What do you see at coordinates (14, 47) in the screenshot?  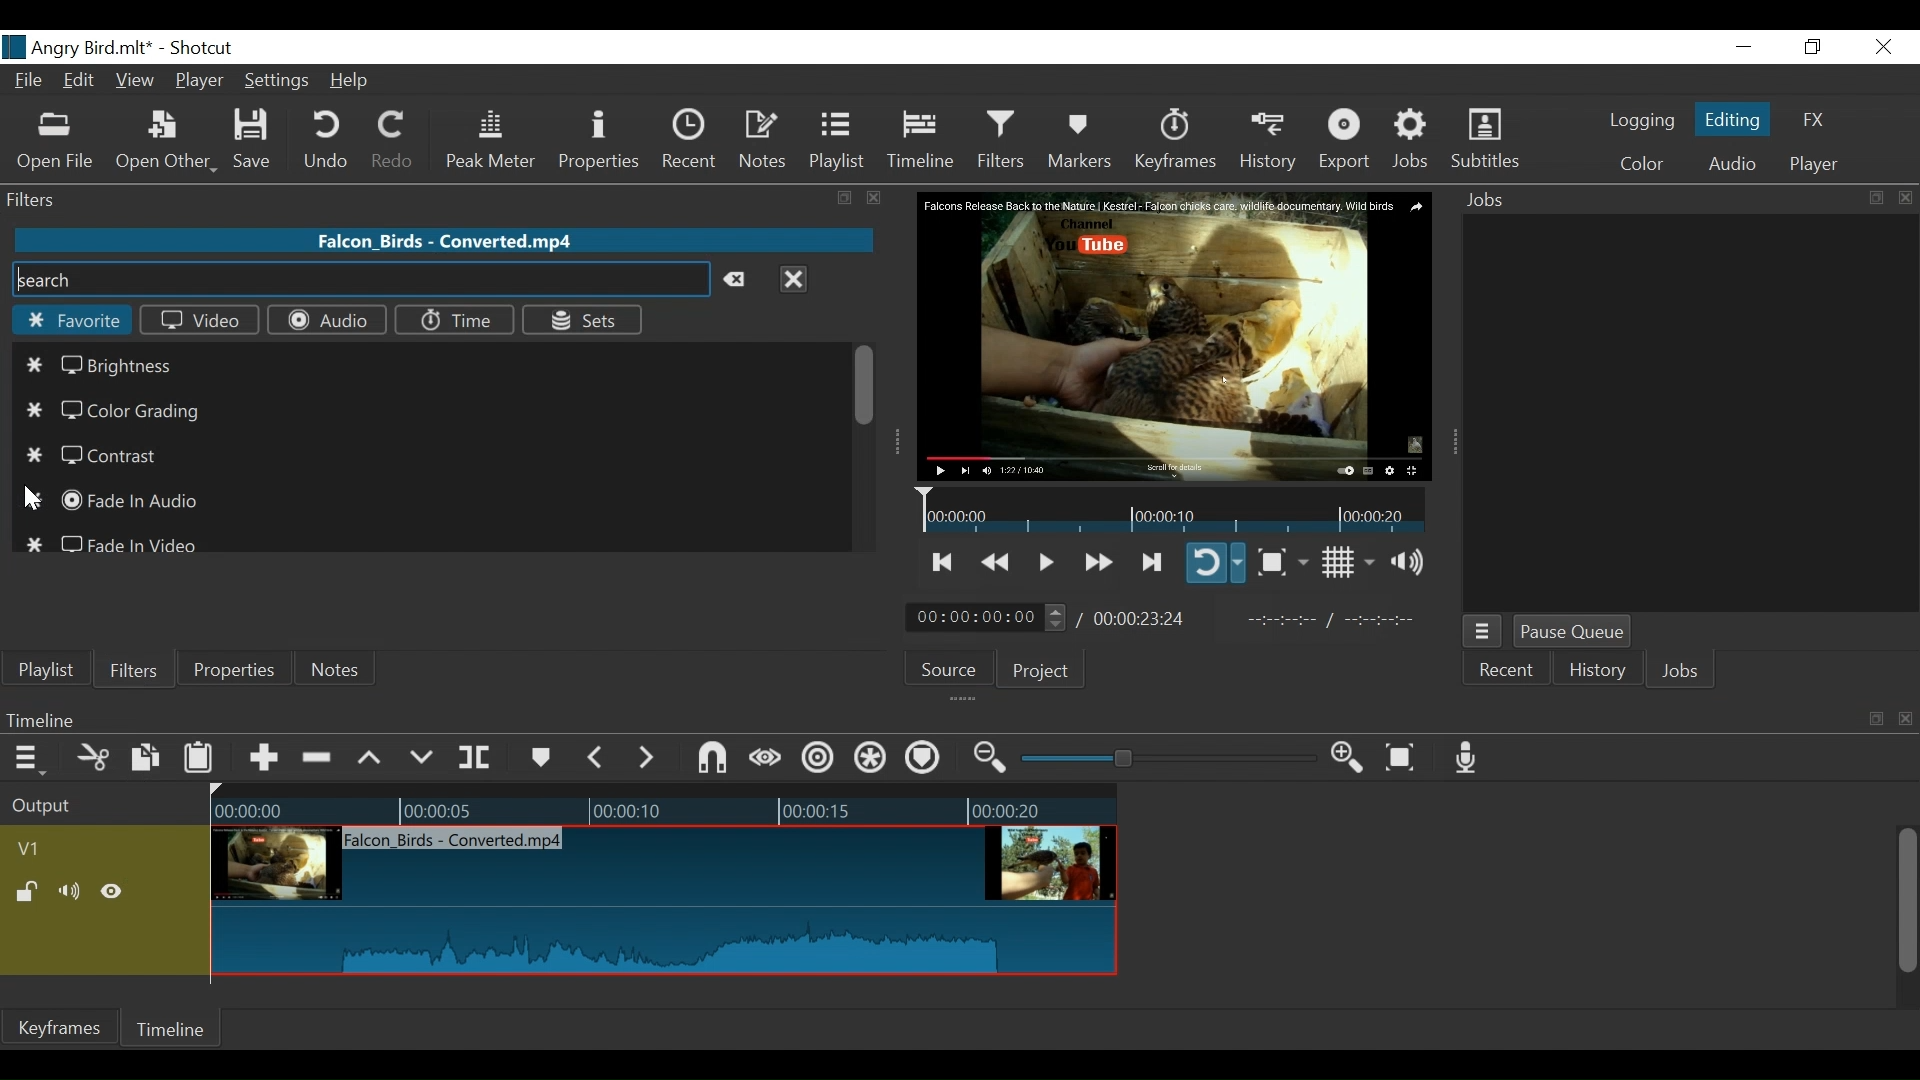 I see `logo` at bounding box center [14, 47].